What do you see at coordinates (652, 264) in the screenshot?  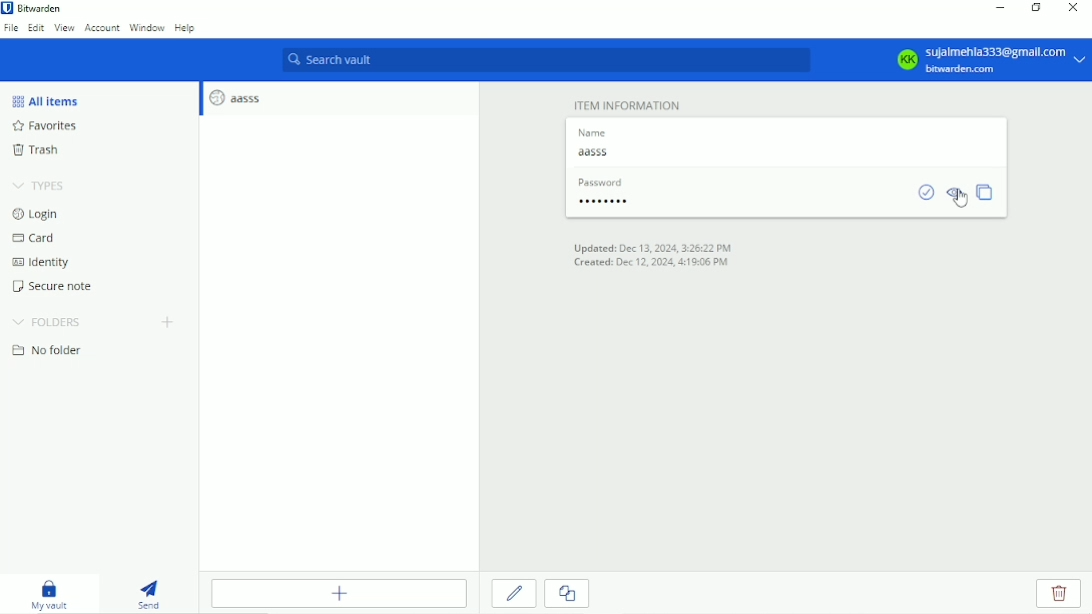 I see `Created on` at bounding box center [652, 264].